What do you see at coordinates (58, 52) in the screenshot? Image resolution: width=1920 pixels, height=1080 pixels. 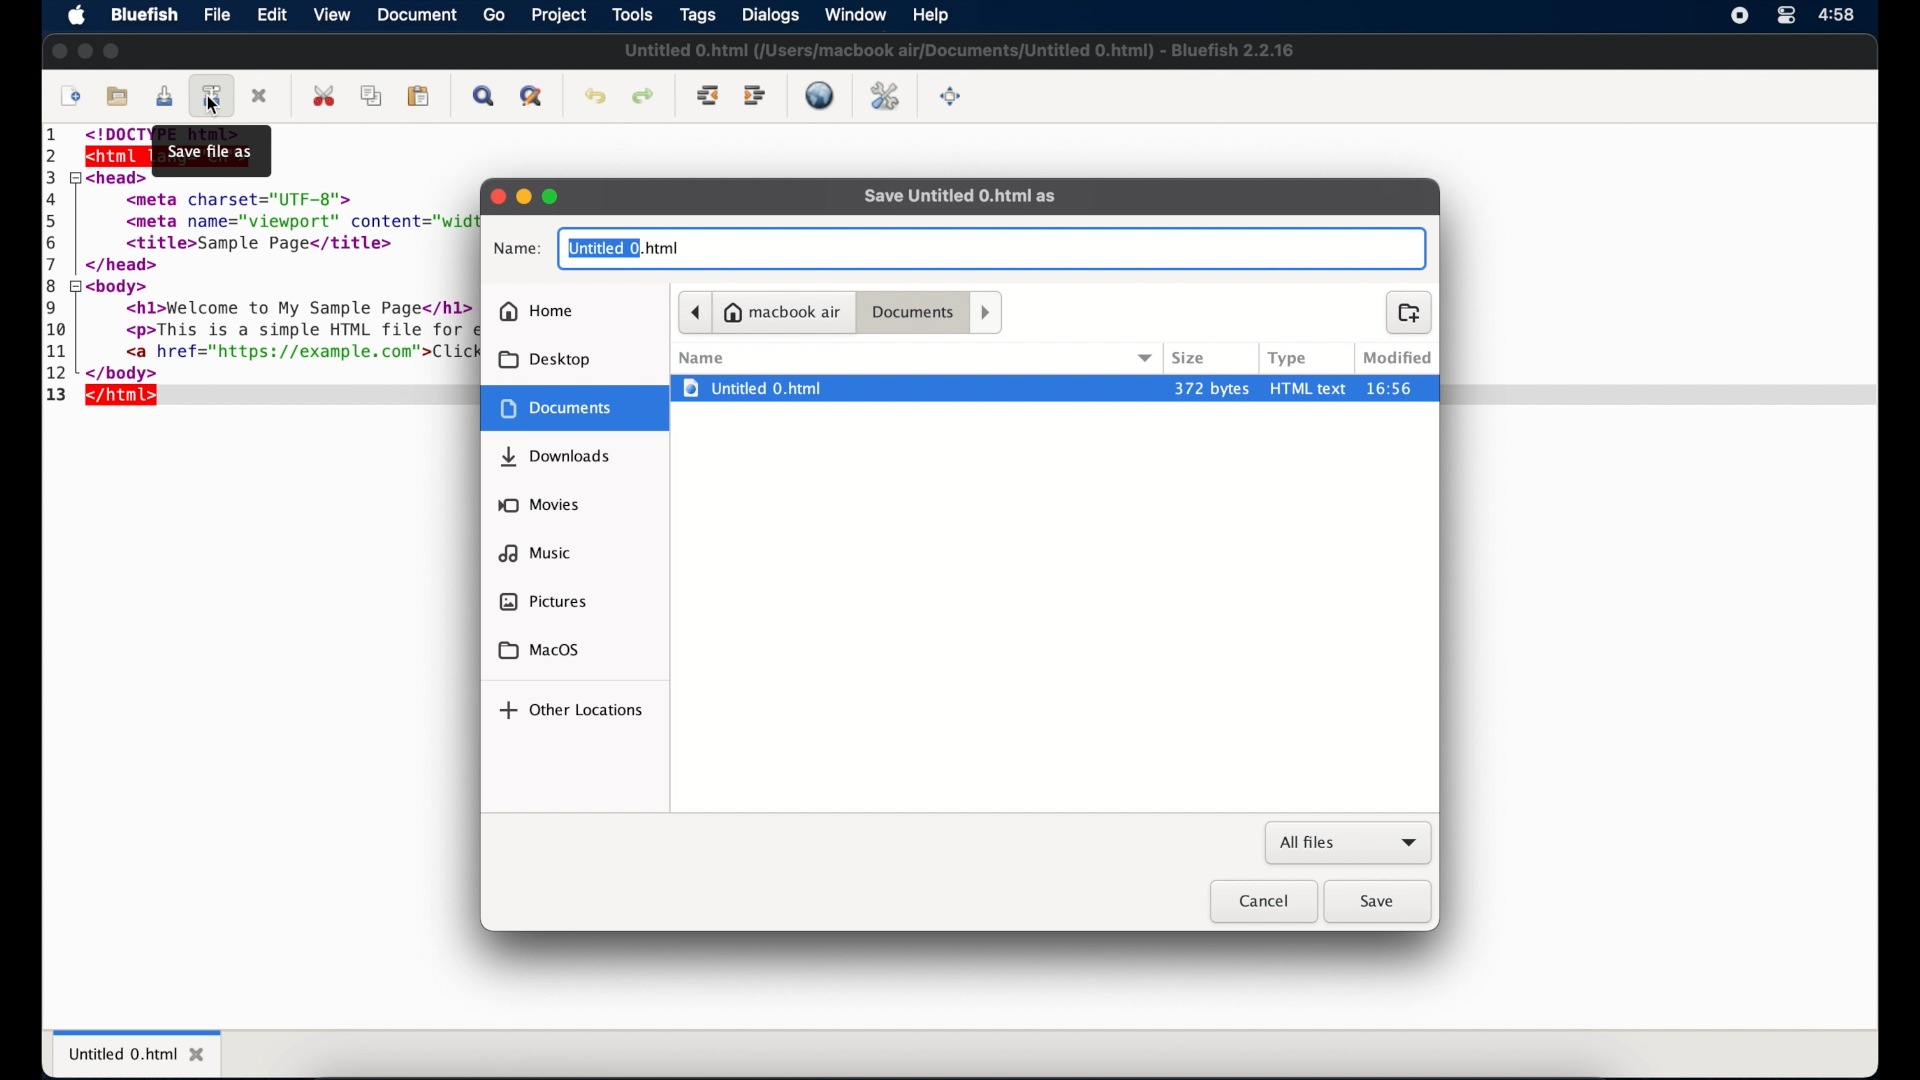 I see `close` at bounding box center [58, 52].